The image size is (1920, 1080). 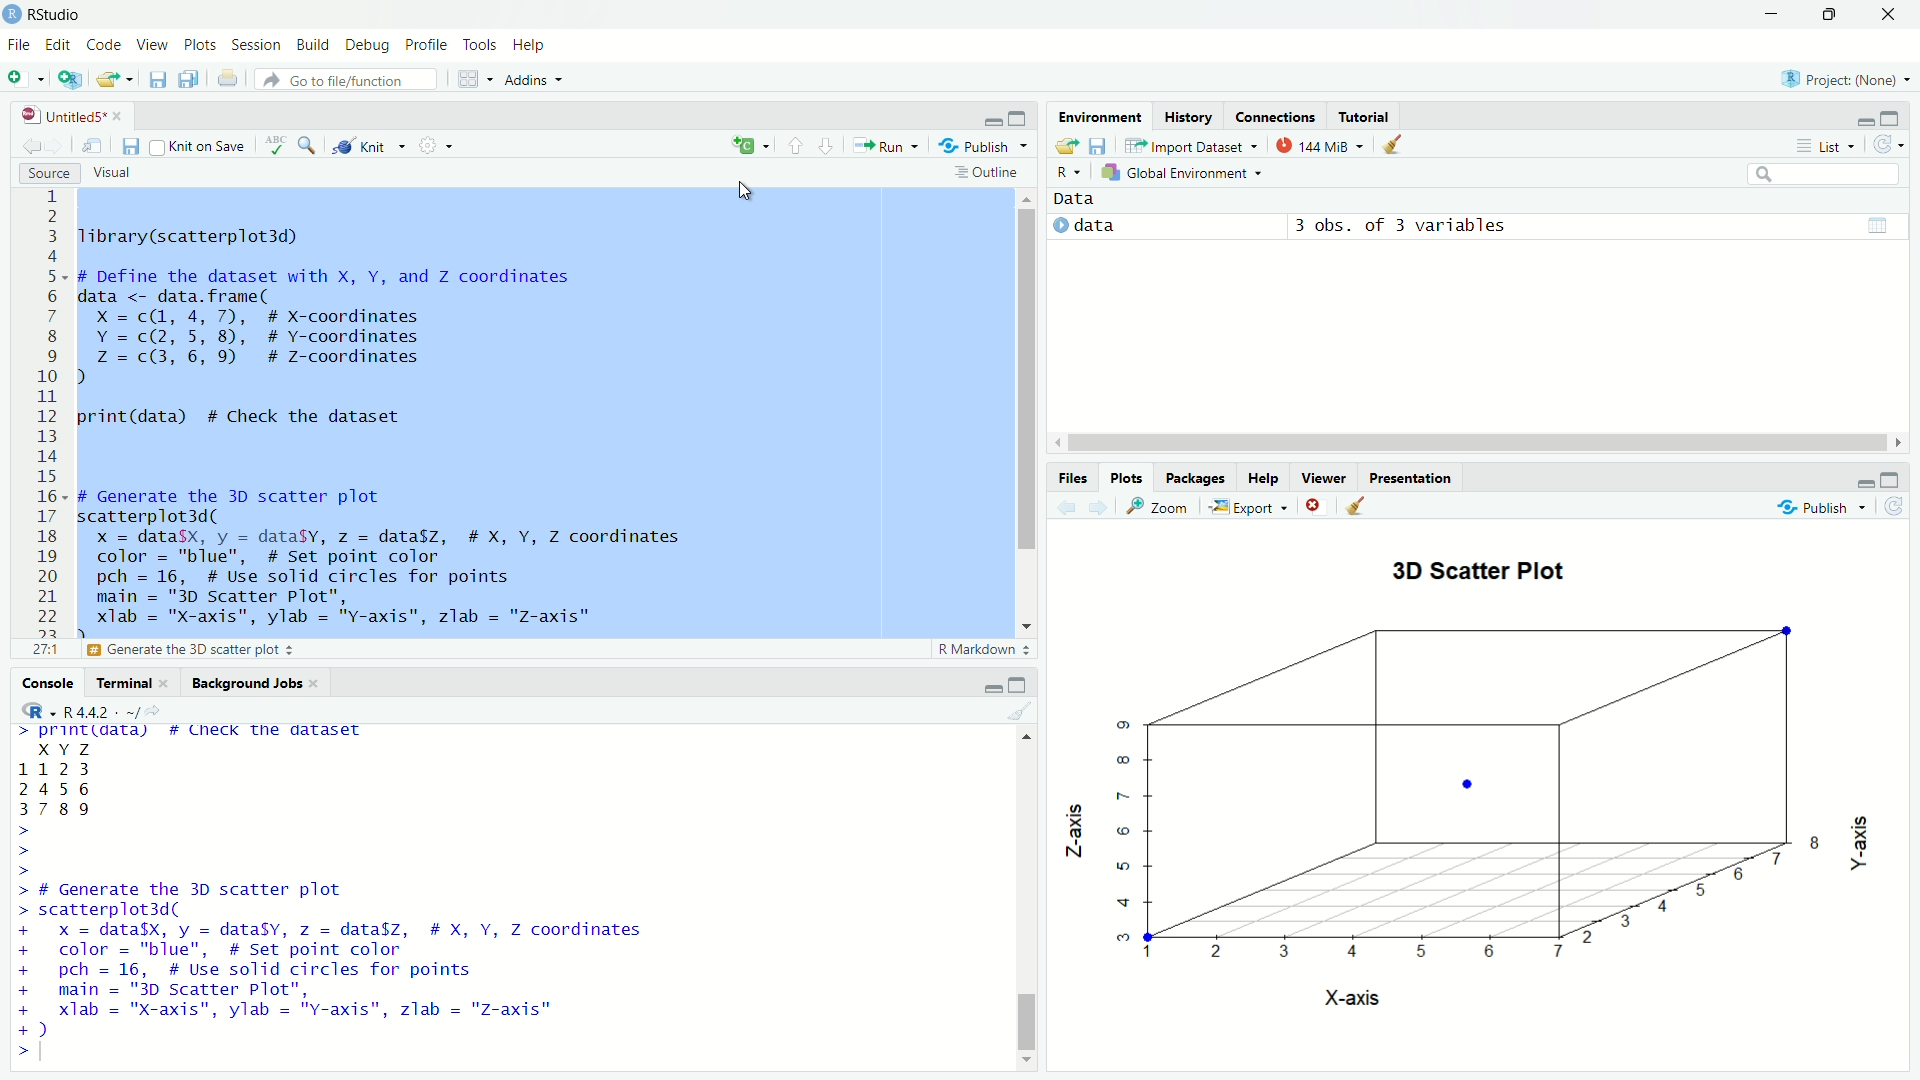 I want to click on help, so click(x=1263, y=478).